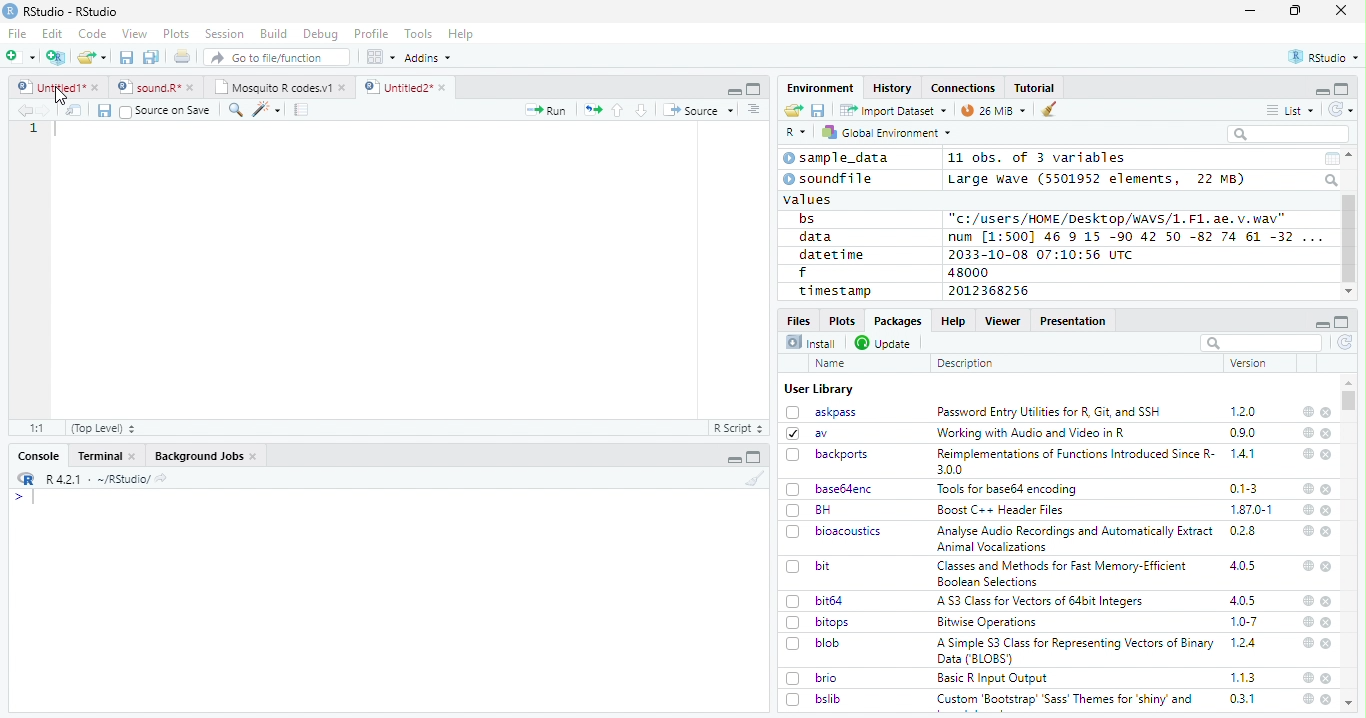 Image resolution: width=1366 pixels, height=718 pixels. What do you see at coordinates (381, 57) in the screenshot?
I see `Workspace panes` at bounding box center [381, 57].